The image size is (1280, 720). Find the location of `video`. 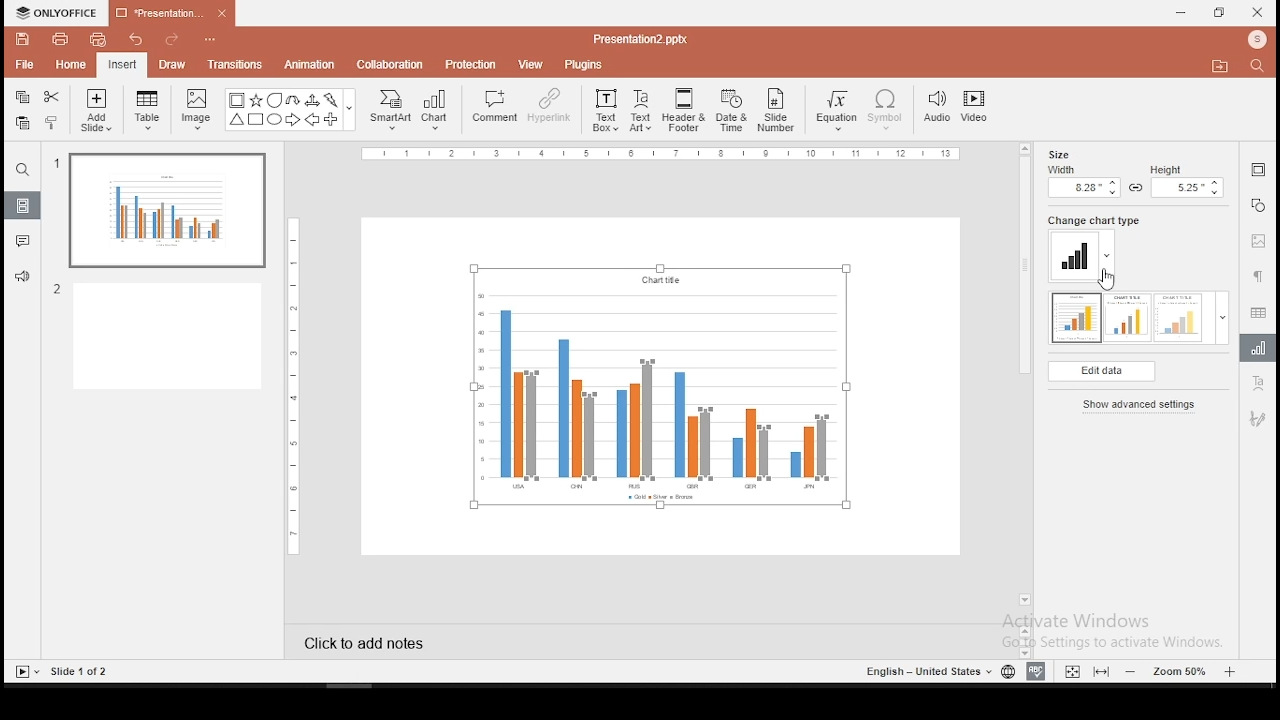

video is located at coordinates (977, 108).